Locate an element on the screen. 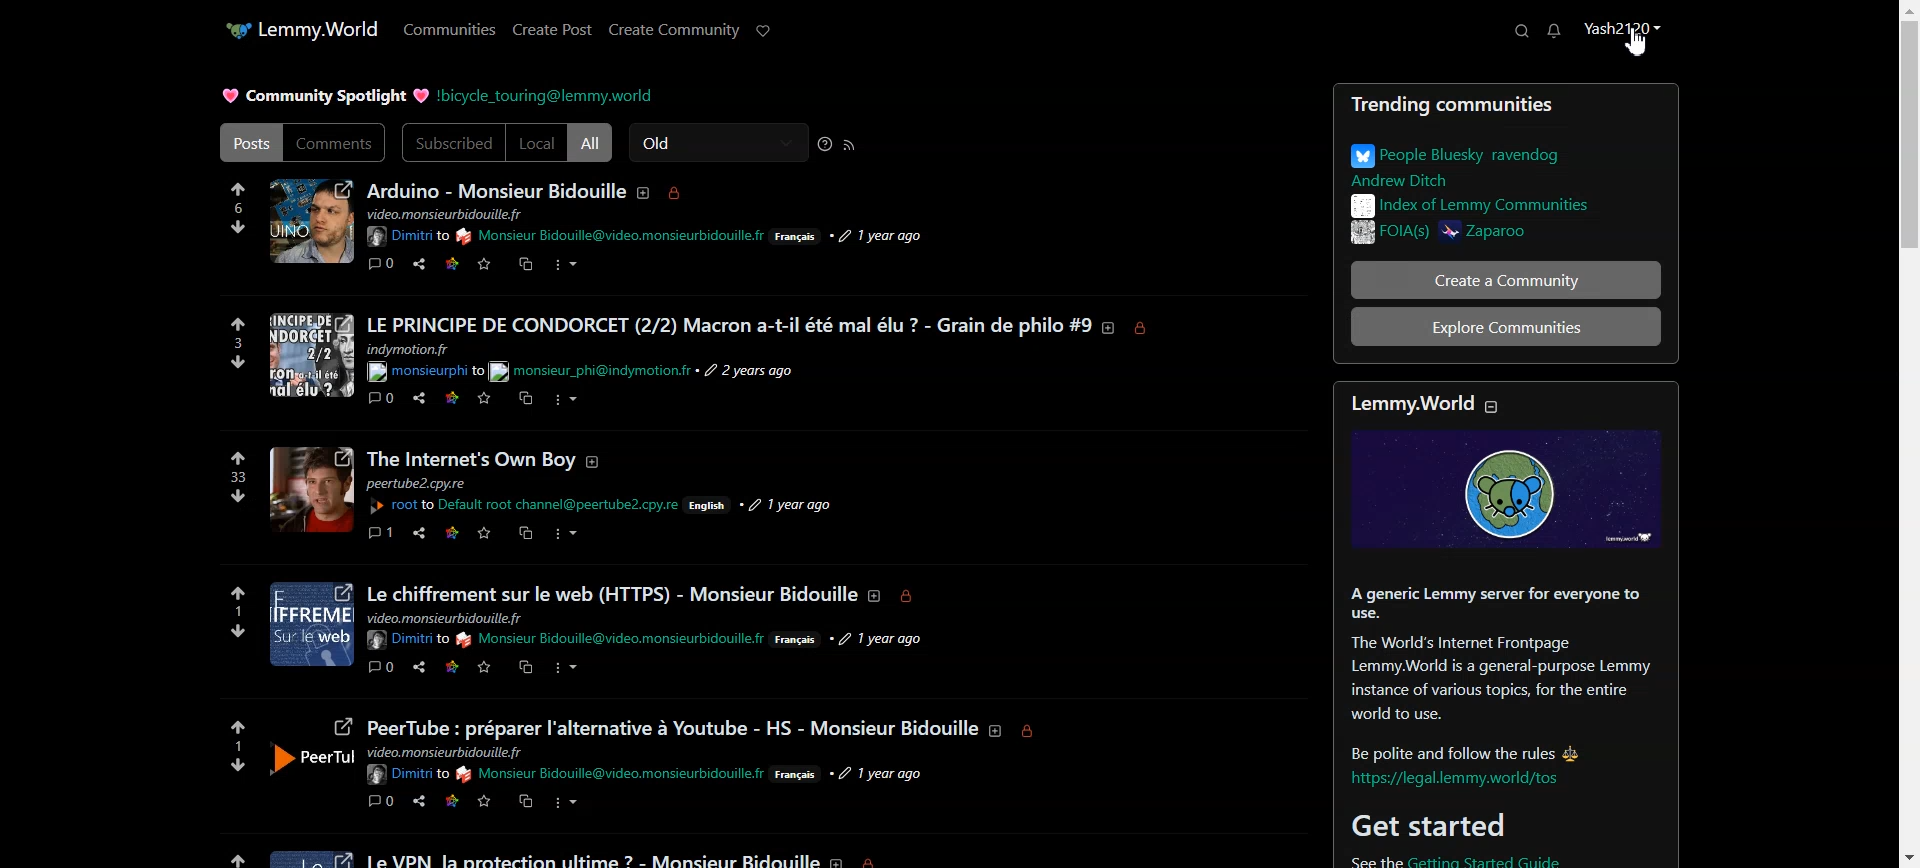 Image resolution: width=1920 pixels, height=868 pixels. 1 is located at coordinates (234, 612).